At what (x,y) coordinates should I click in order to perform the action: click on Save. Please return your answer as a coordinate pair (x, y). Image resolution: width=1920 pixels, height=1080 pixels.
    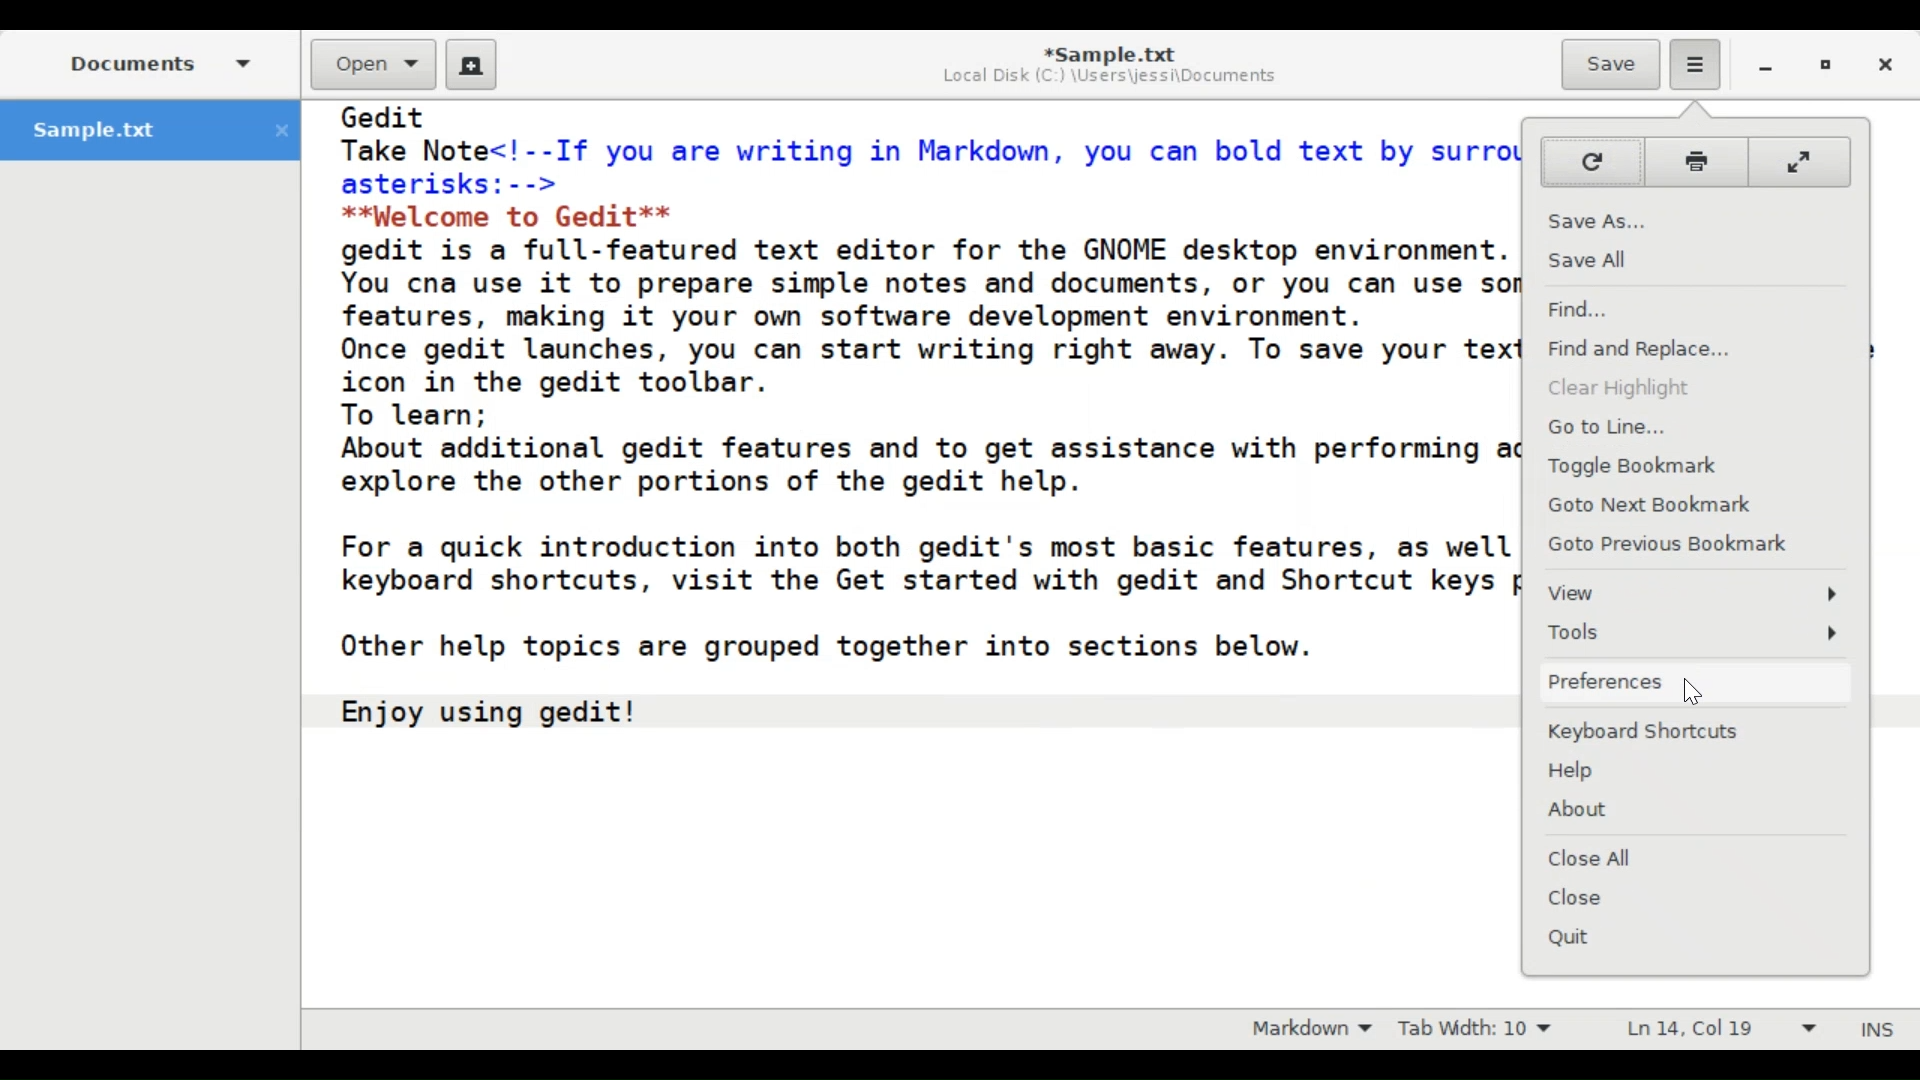
    Looking at the image, I should click on (1609, 64).